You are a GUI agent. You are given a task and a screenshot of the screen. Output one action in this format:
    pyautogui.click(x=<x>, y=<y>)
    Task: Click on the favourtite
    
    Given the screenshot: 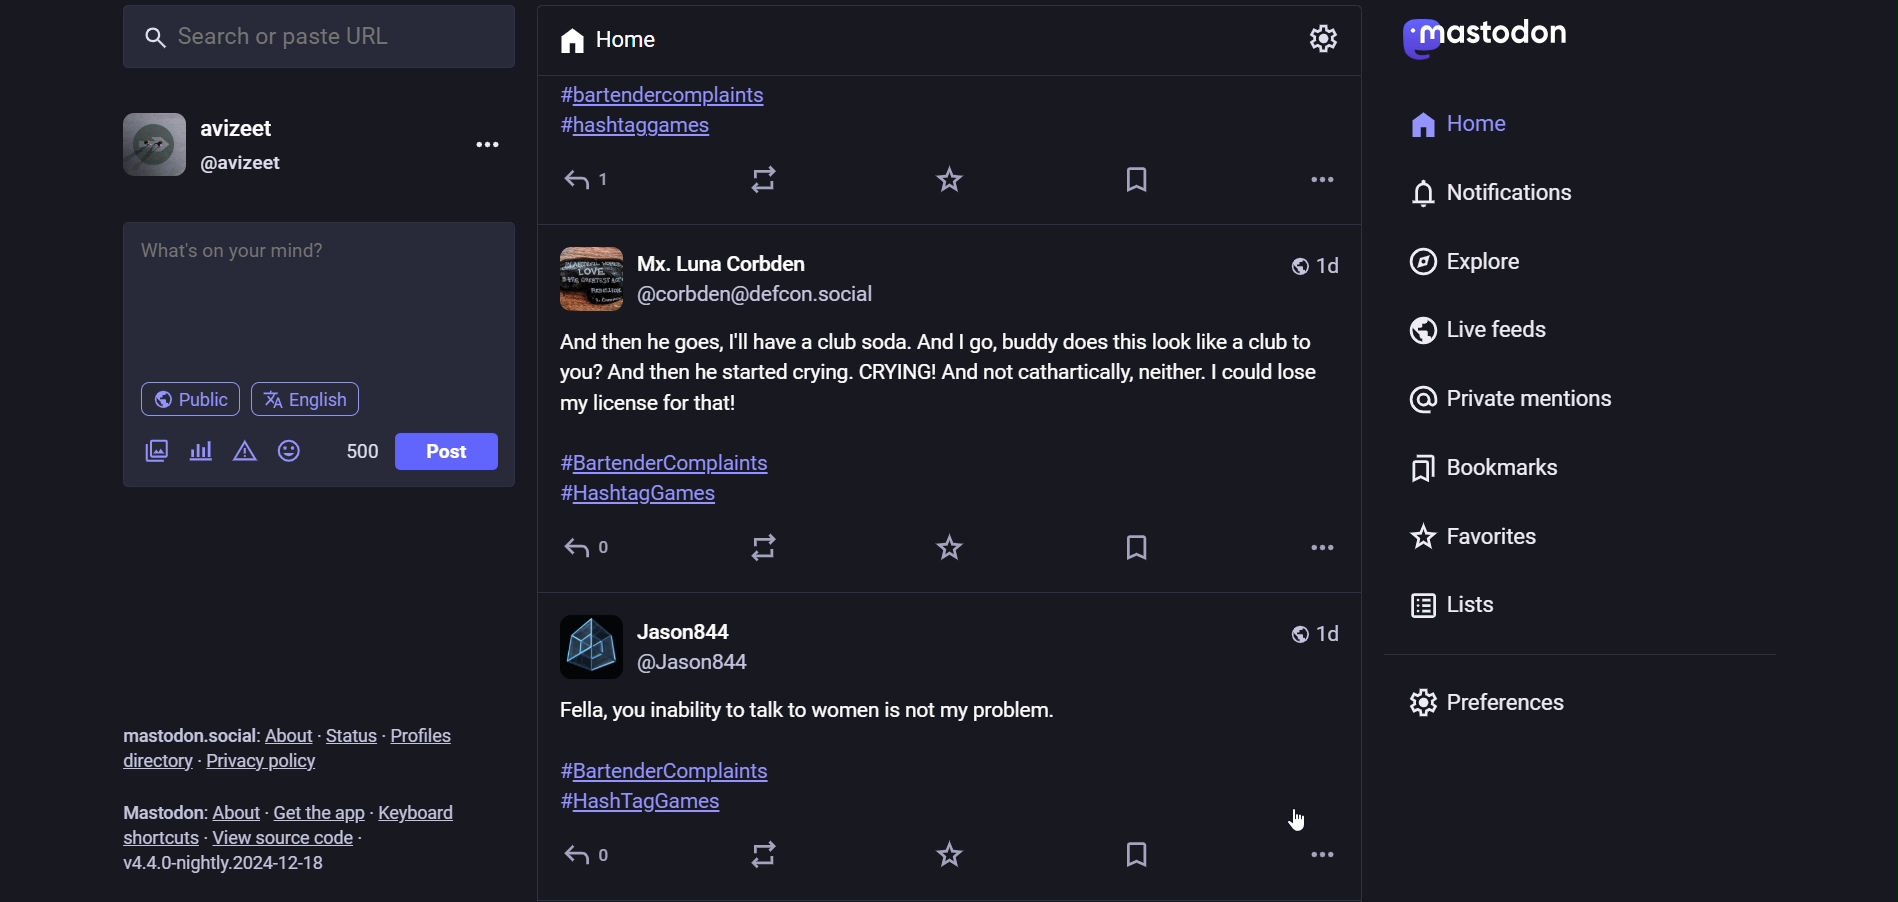 What is the action you would take?
    pyautogui.click(x=948, y=552)
    